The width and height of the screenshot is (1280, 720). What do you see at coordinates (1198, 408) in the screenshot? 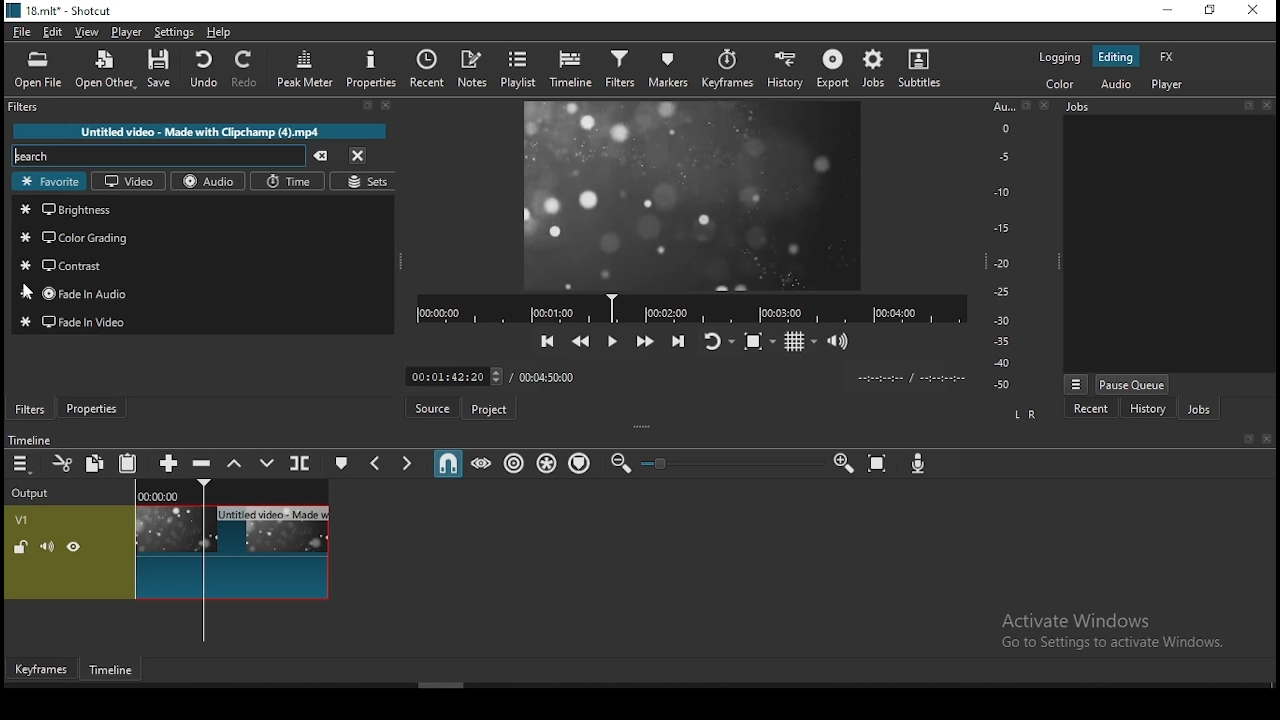
I see `jobs` at bounding box center [1198, 408].